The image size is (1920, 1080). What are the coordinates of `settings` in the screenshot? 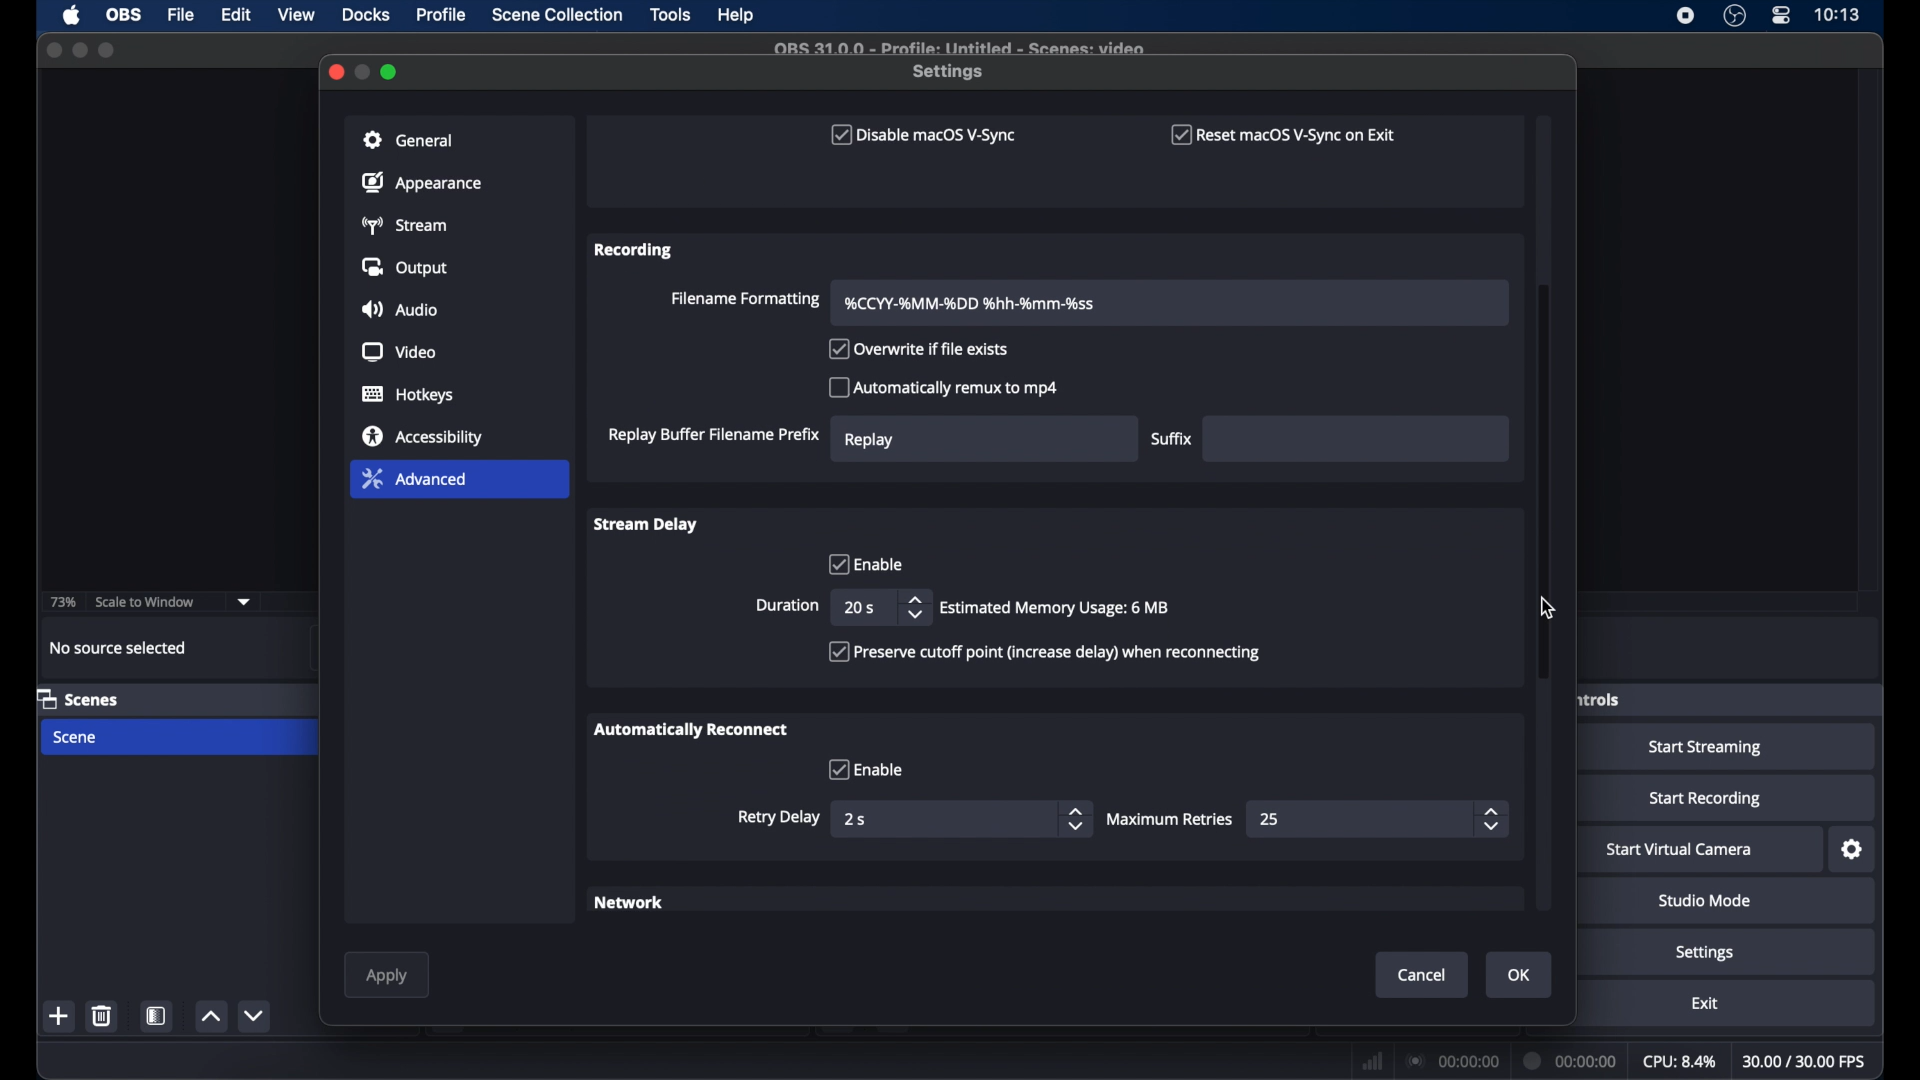 It's located at (1706, 954).